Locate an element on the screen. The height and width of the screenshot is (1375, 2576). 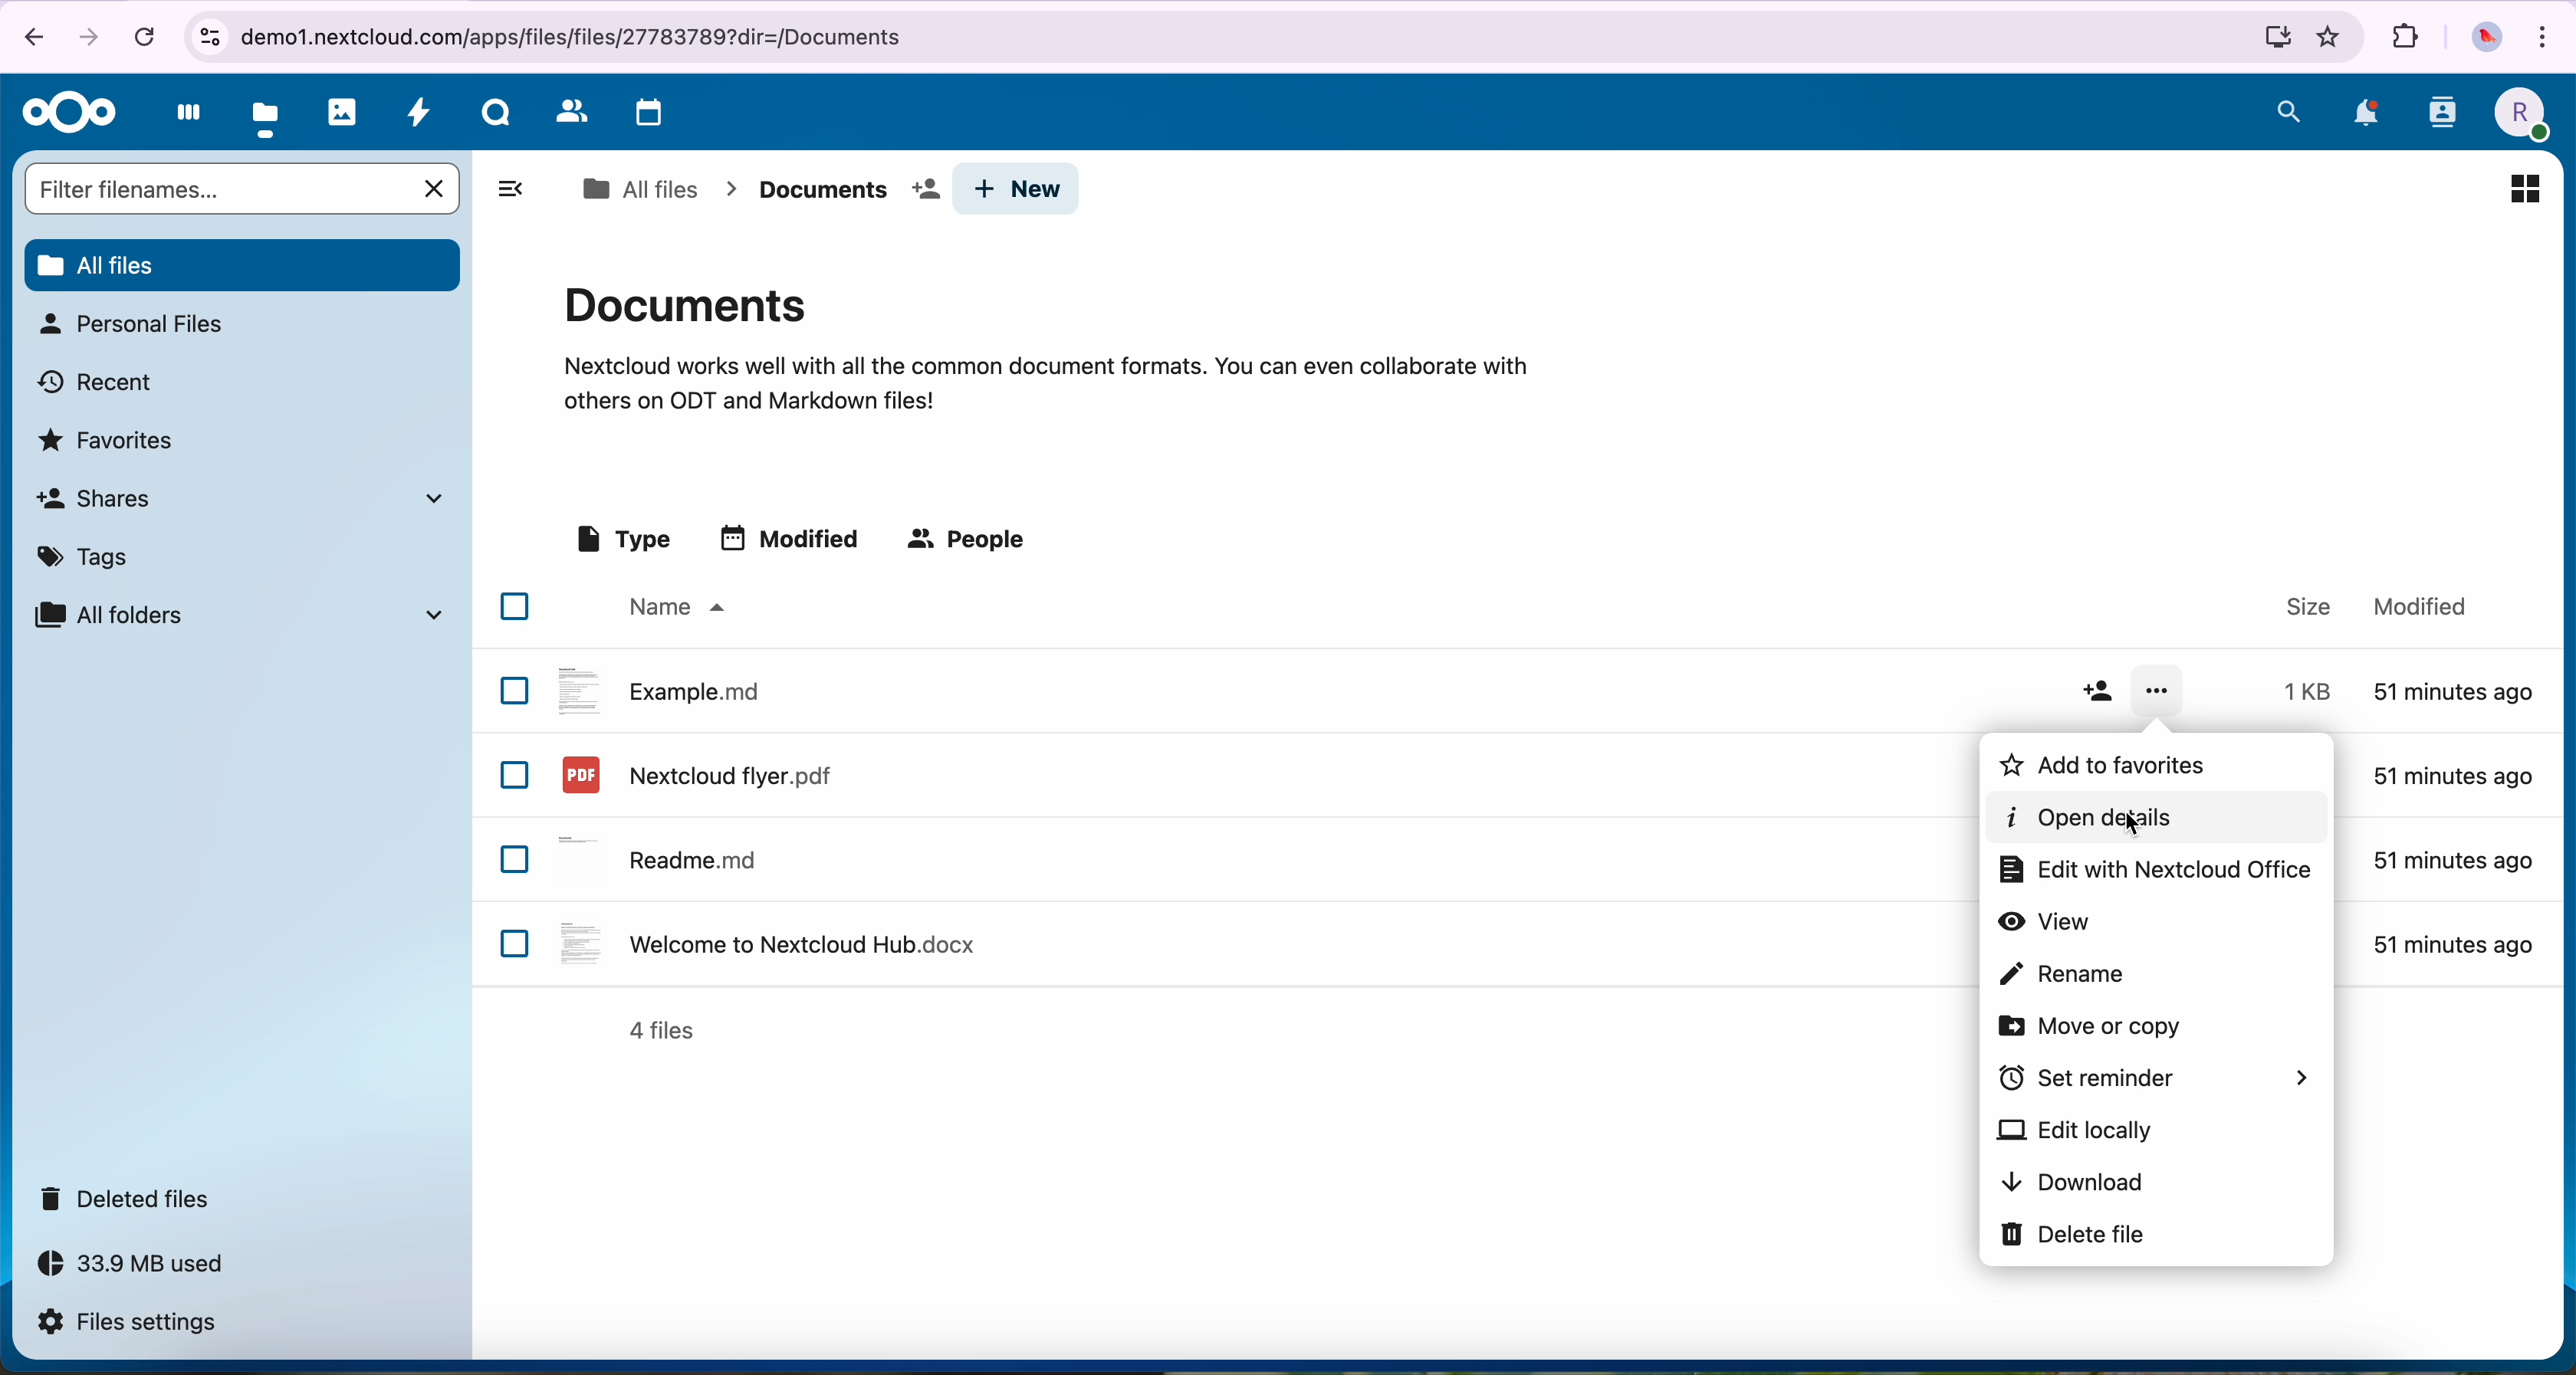
options is located at coordinates (2161, 692).